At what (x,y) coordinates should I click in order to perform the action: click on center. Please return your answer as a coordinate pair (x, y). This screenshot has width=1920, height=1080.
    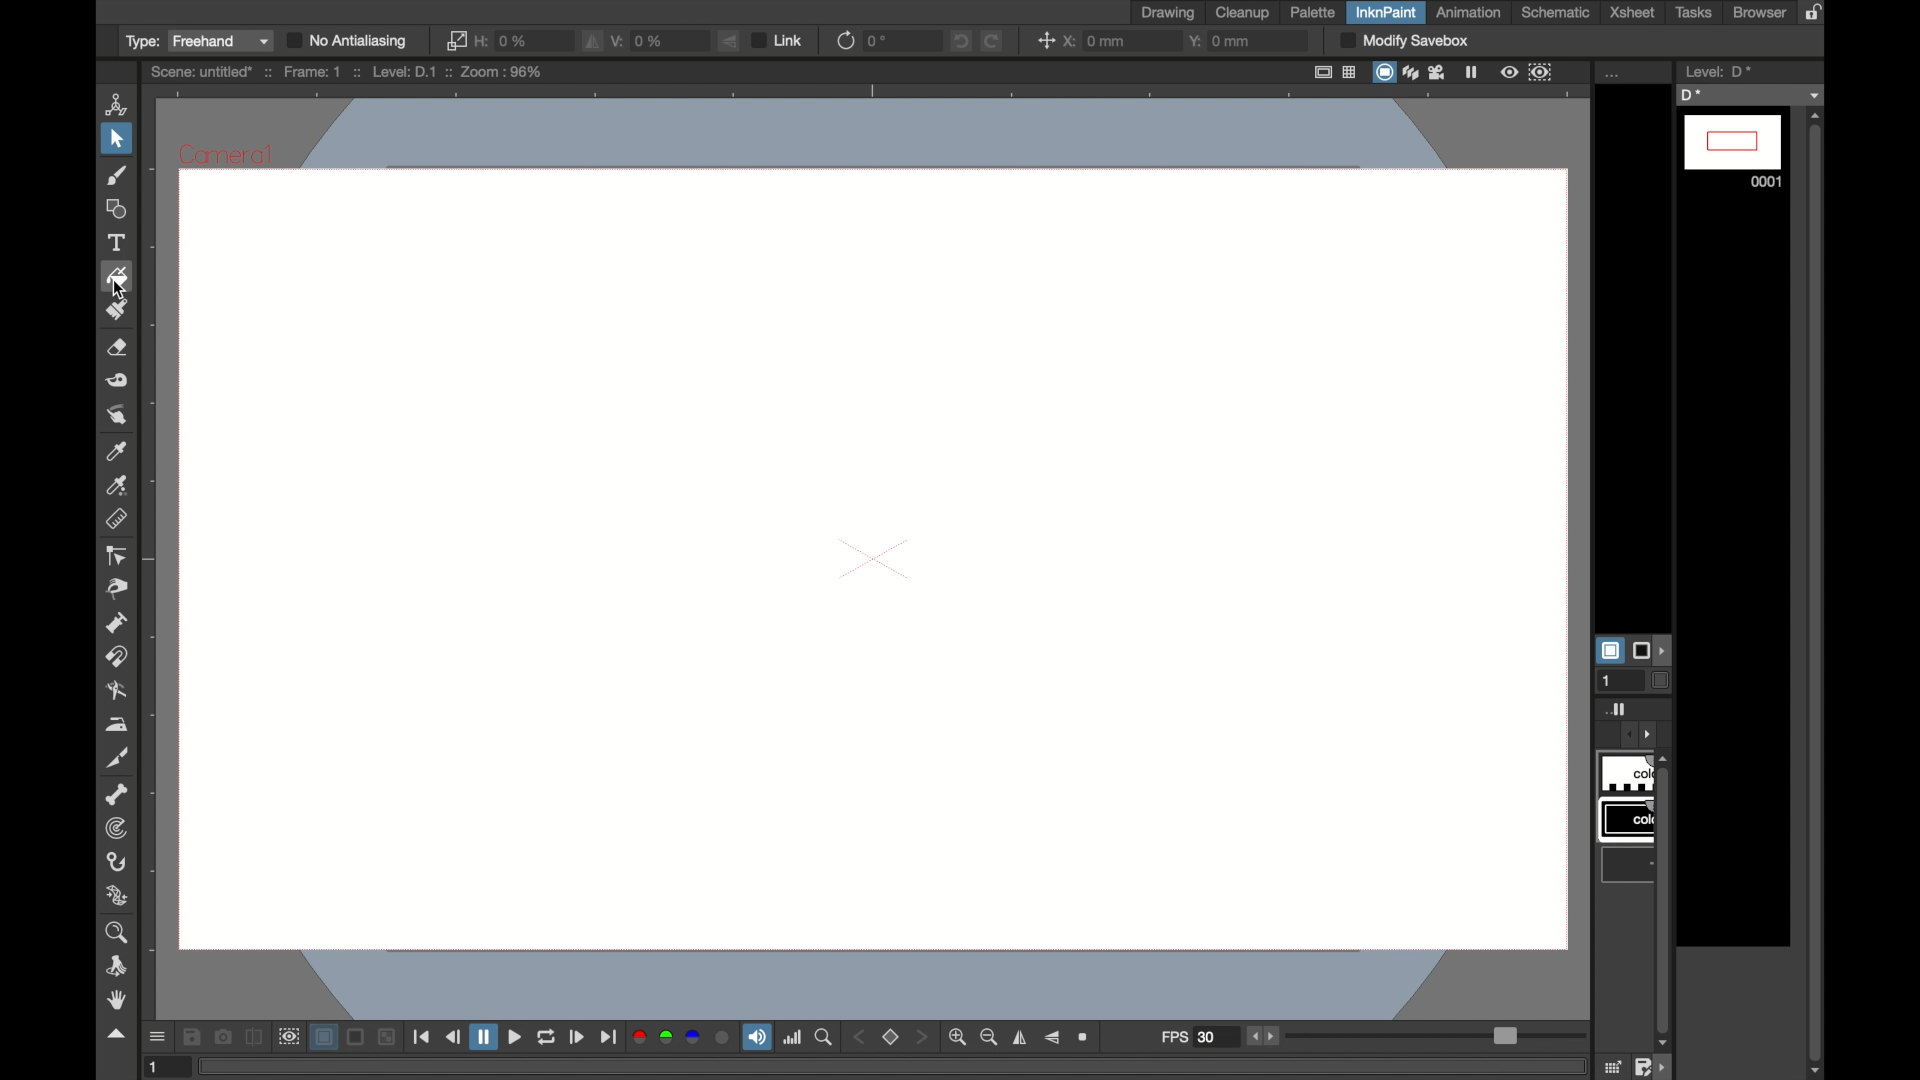
    Looking at the image, I should click on (1043, 41).